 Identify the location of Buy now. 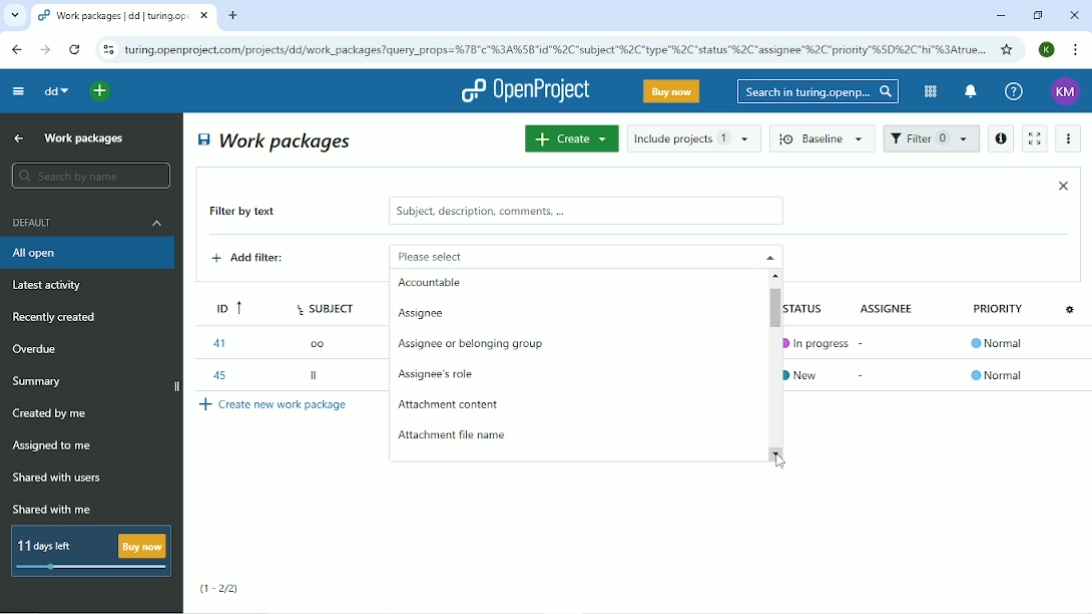
(672, 91).